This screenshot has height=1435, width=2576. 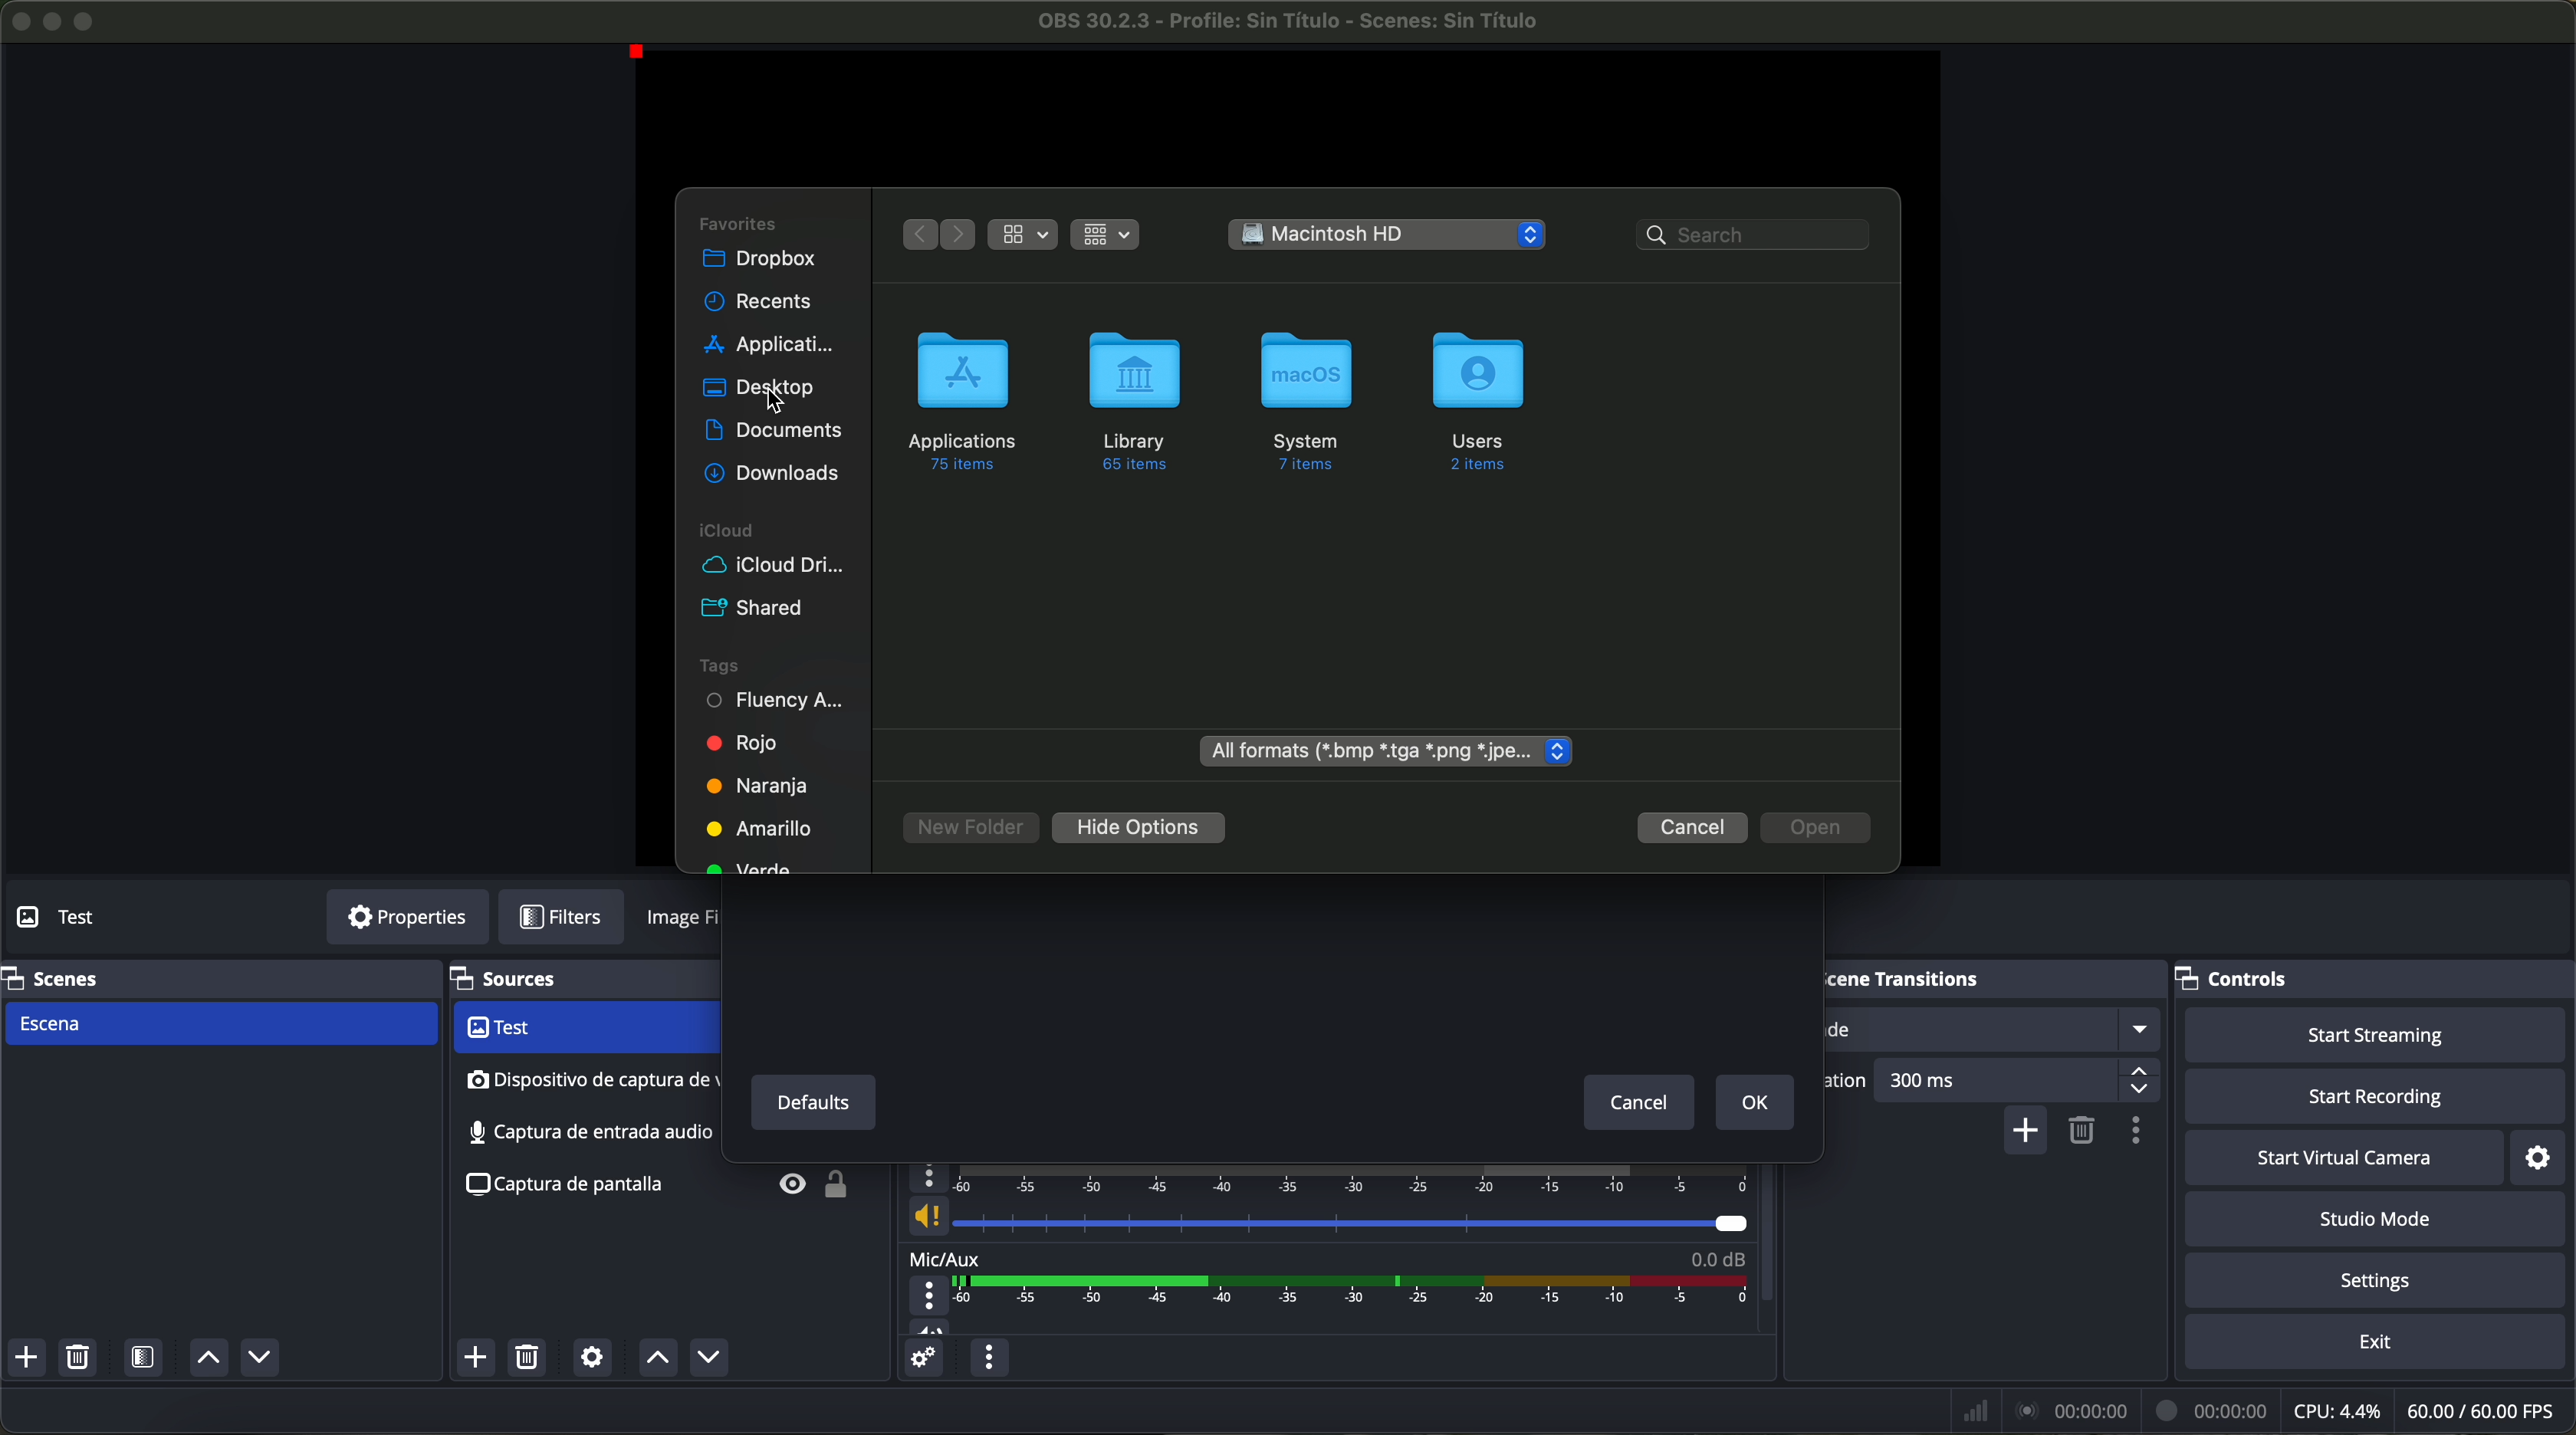 What do you see at coordinates (1358, 1291) in the screenshot?
I see `timeline` at bounding box center [1358, 1291].